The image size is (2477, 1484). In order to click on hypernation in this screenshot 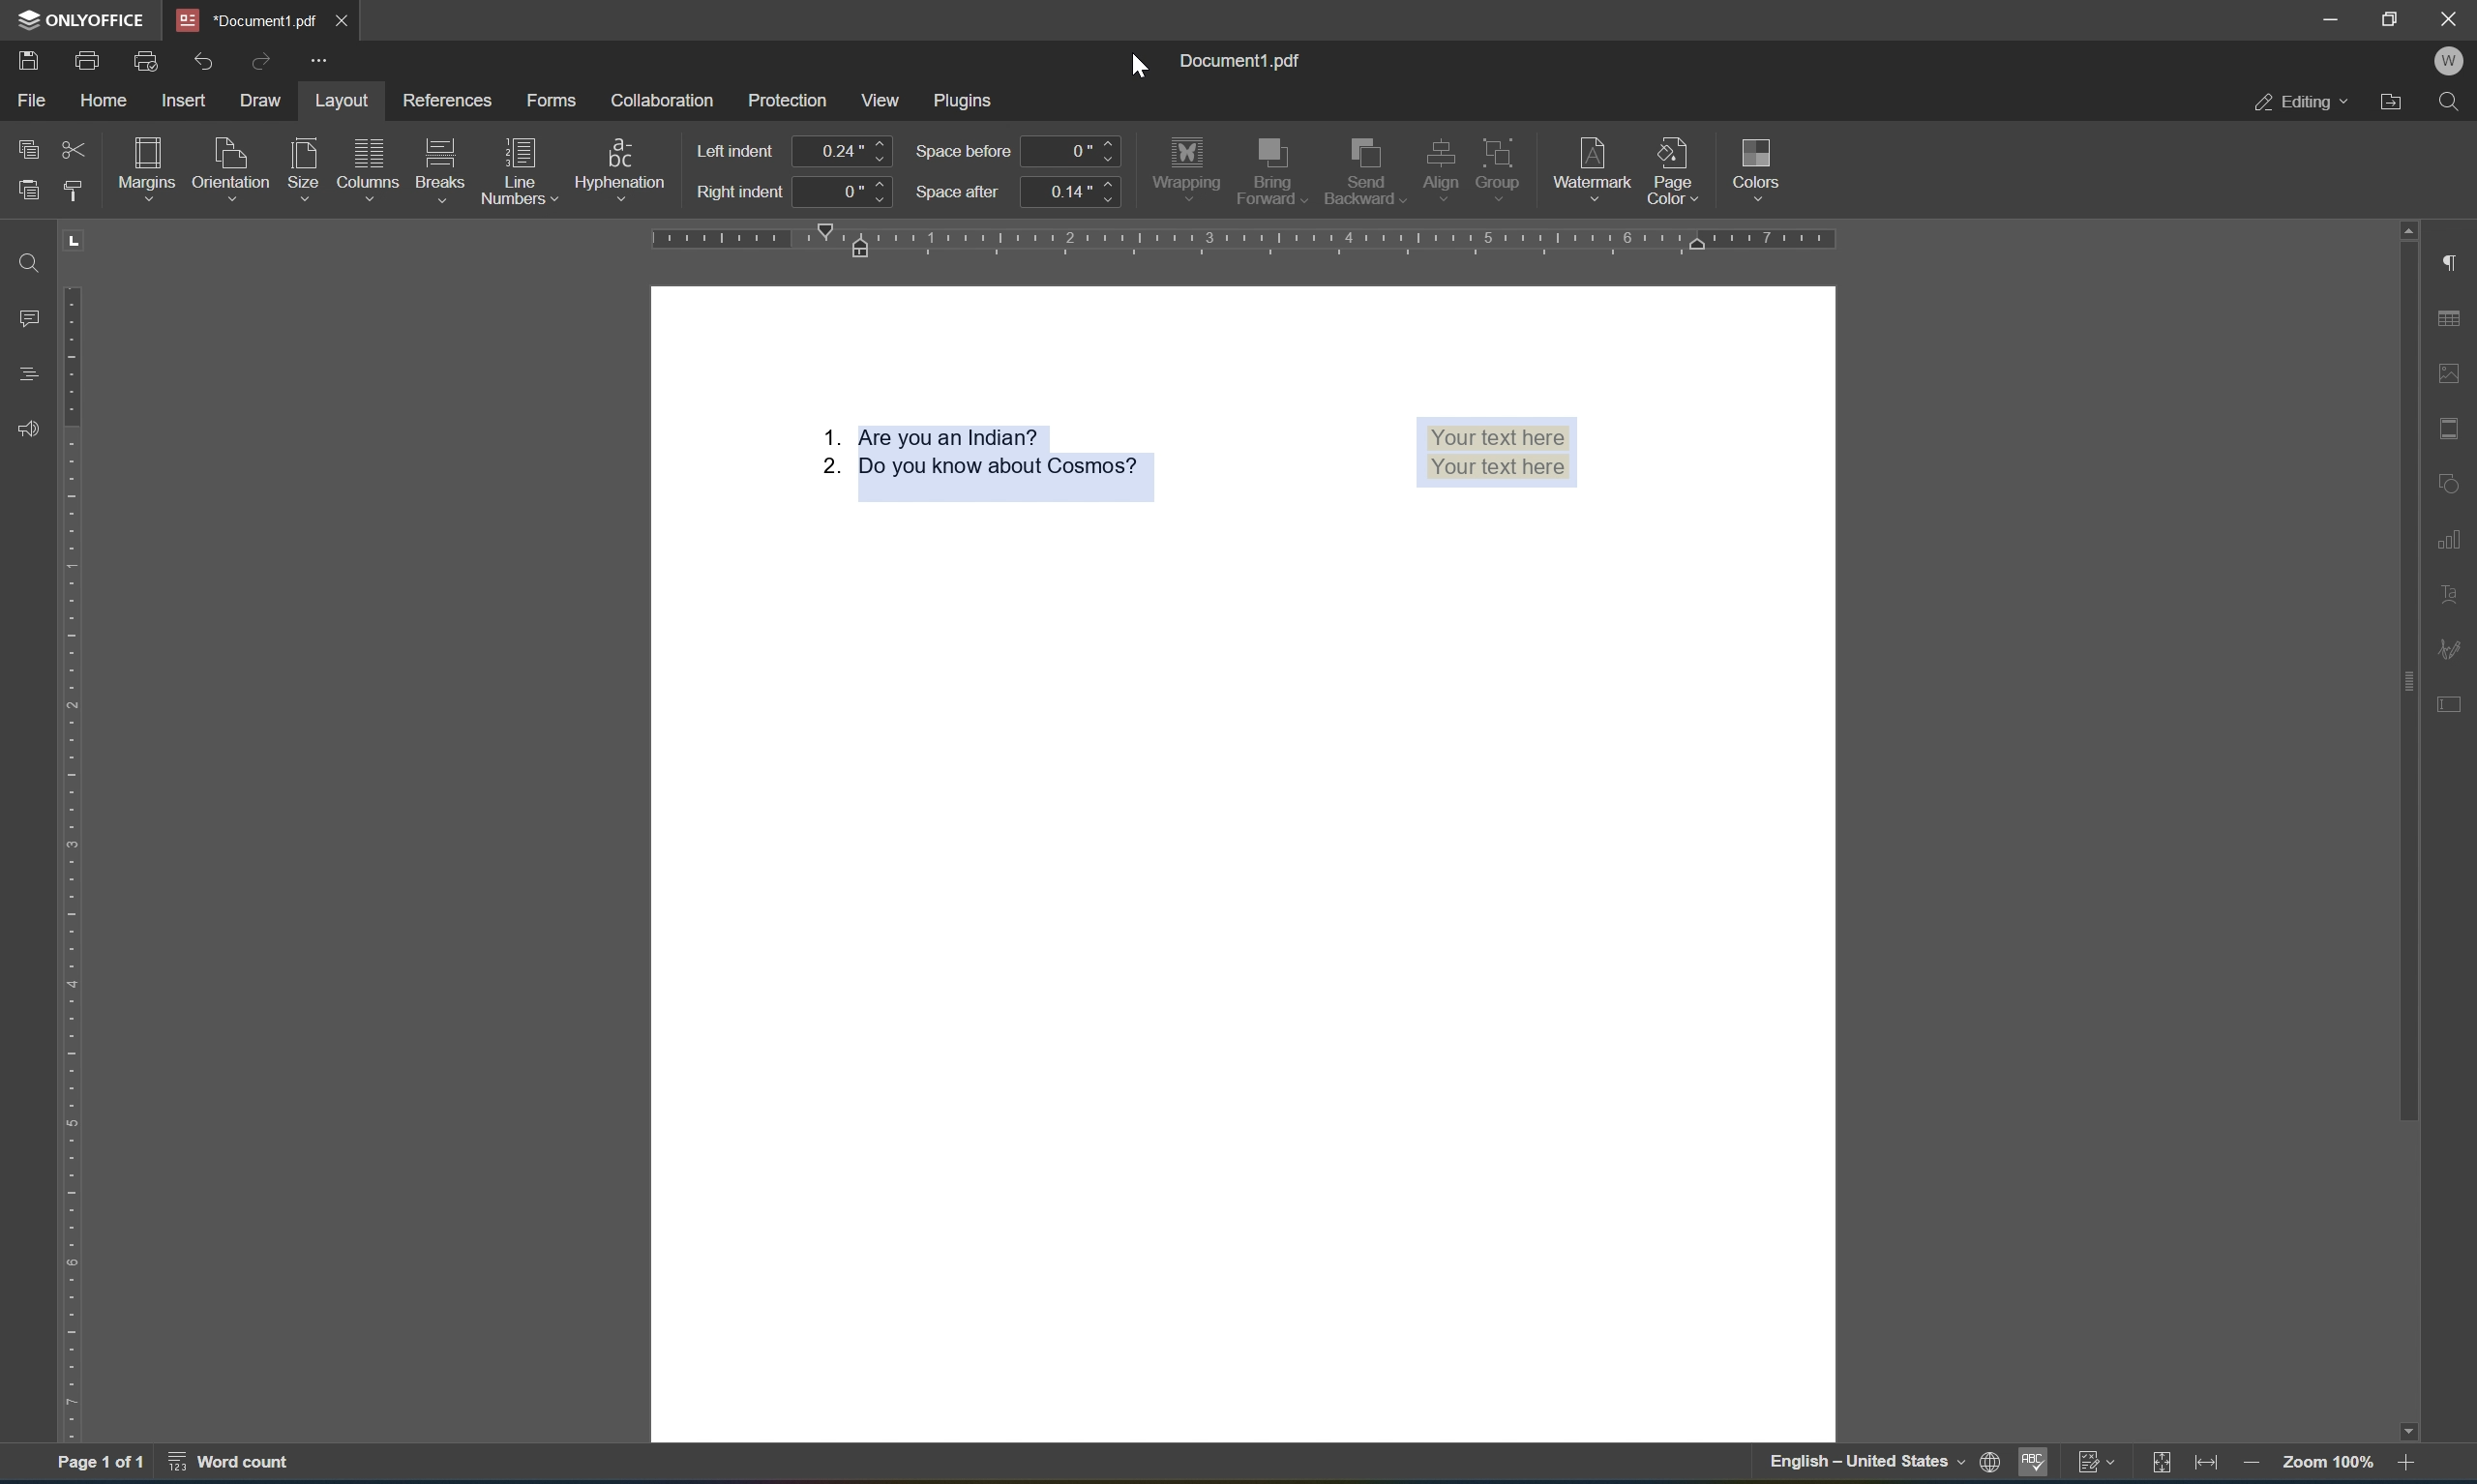, I will do `click(619, 167)`.